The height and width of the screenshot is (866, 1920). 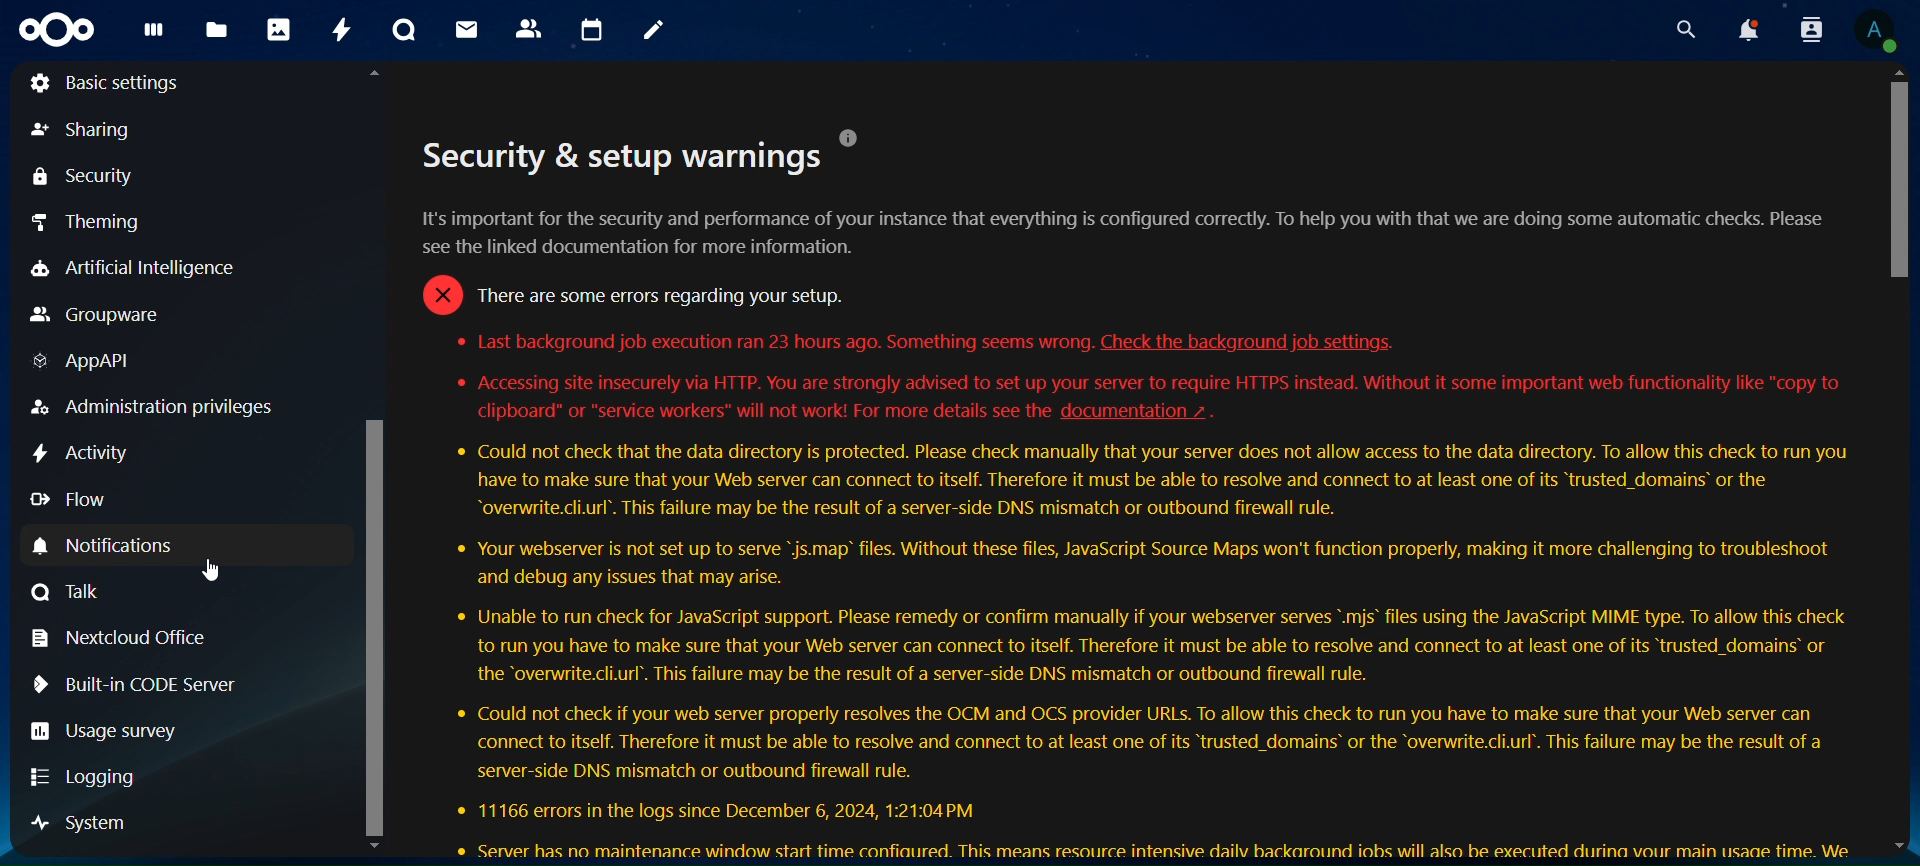 I want to click on nextcloud office, so click(x=126, y=637).